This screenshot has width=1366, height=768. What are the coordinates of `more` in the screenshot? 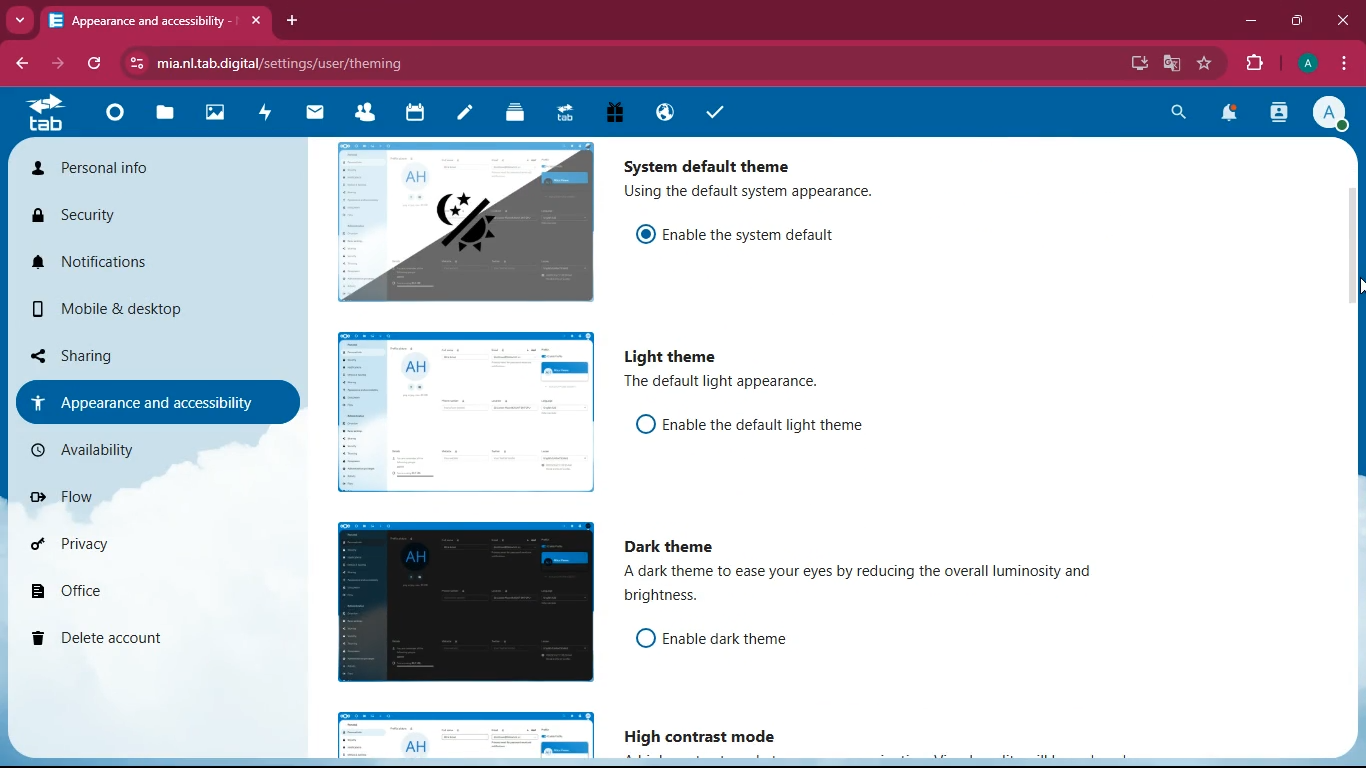 It's located at (22, 20).